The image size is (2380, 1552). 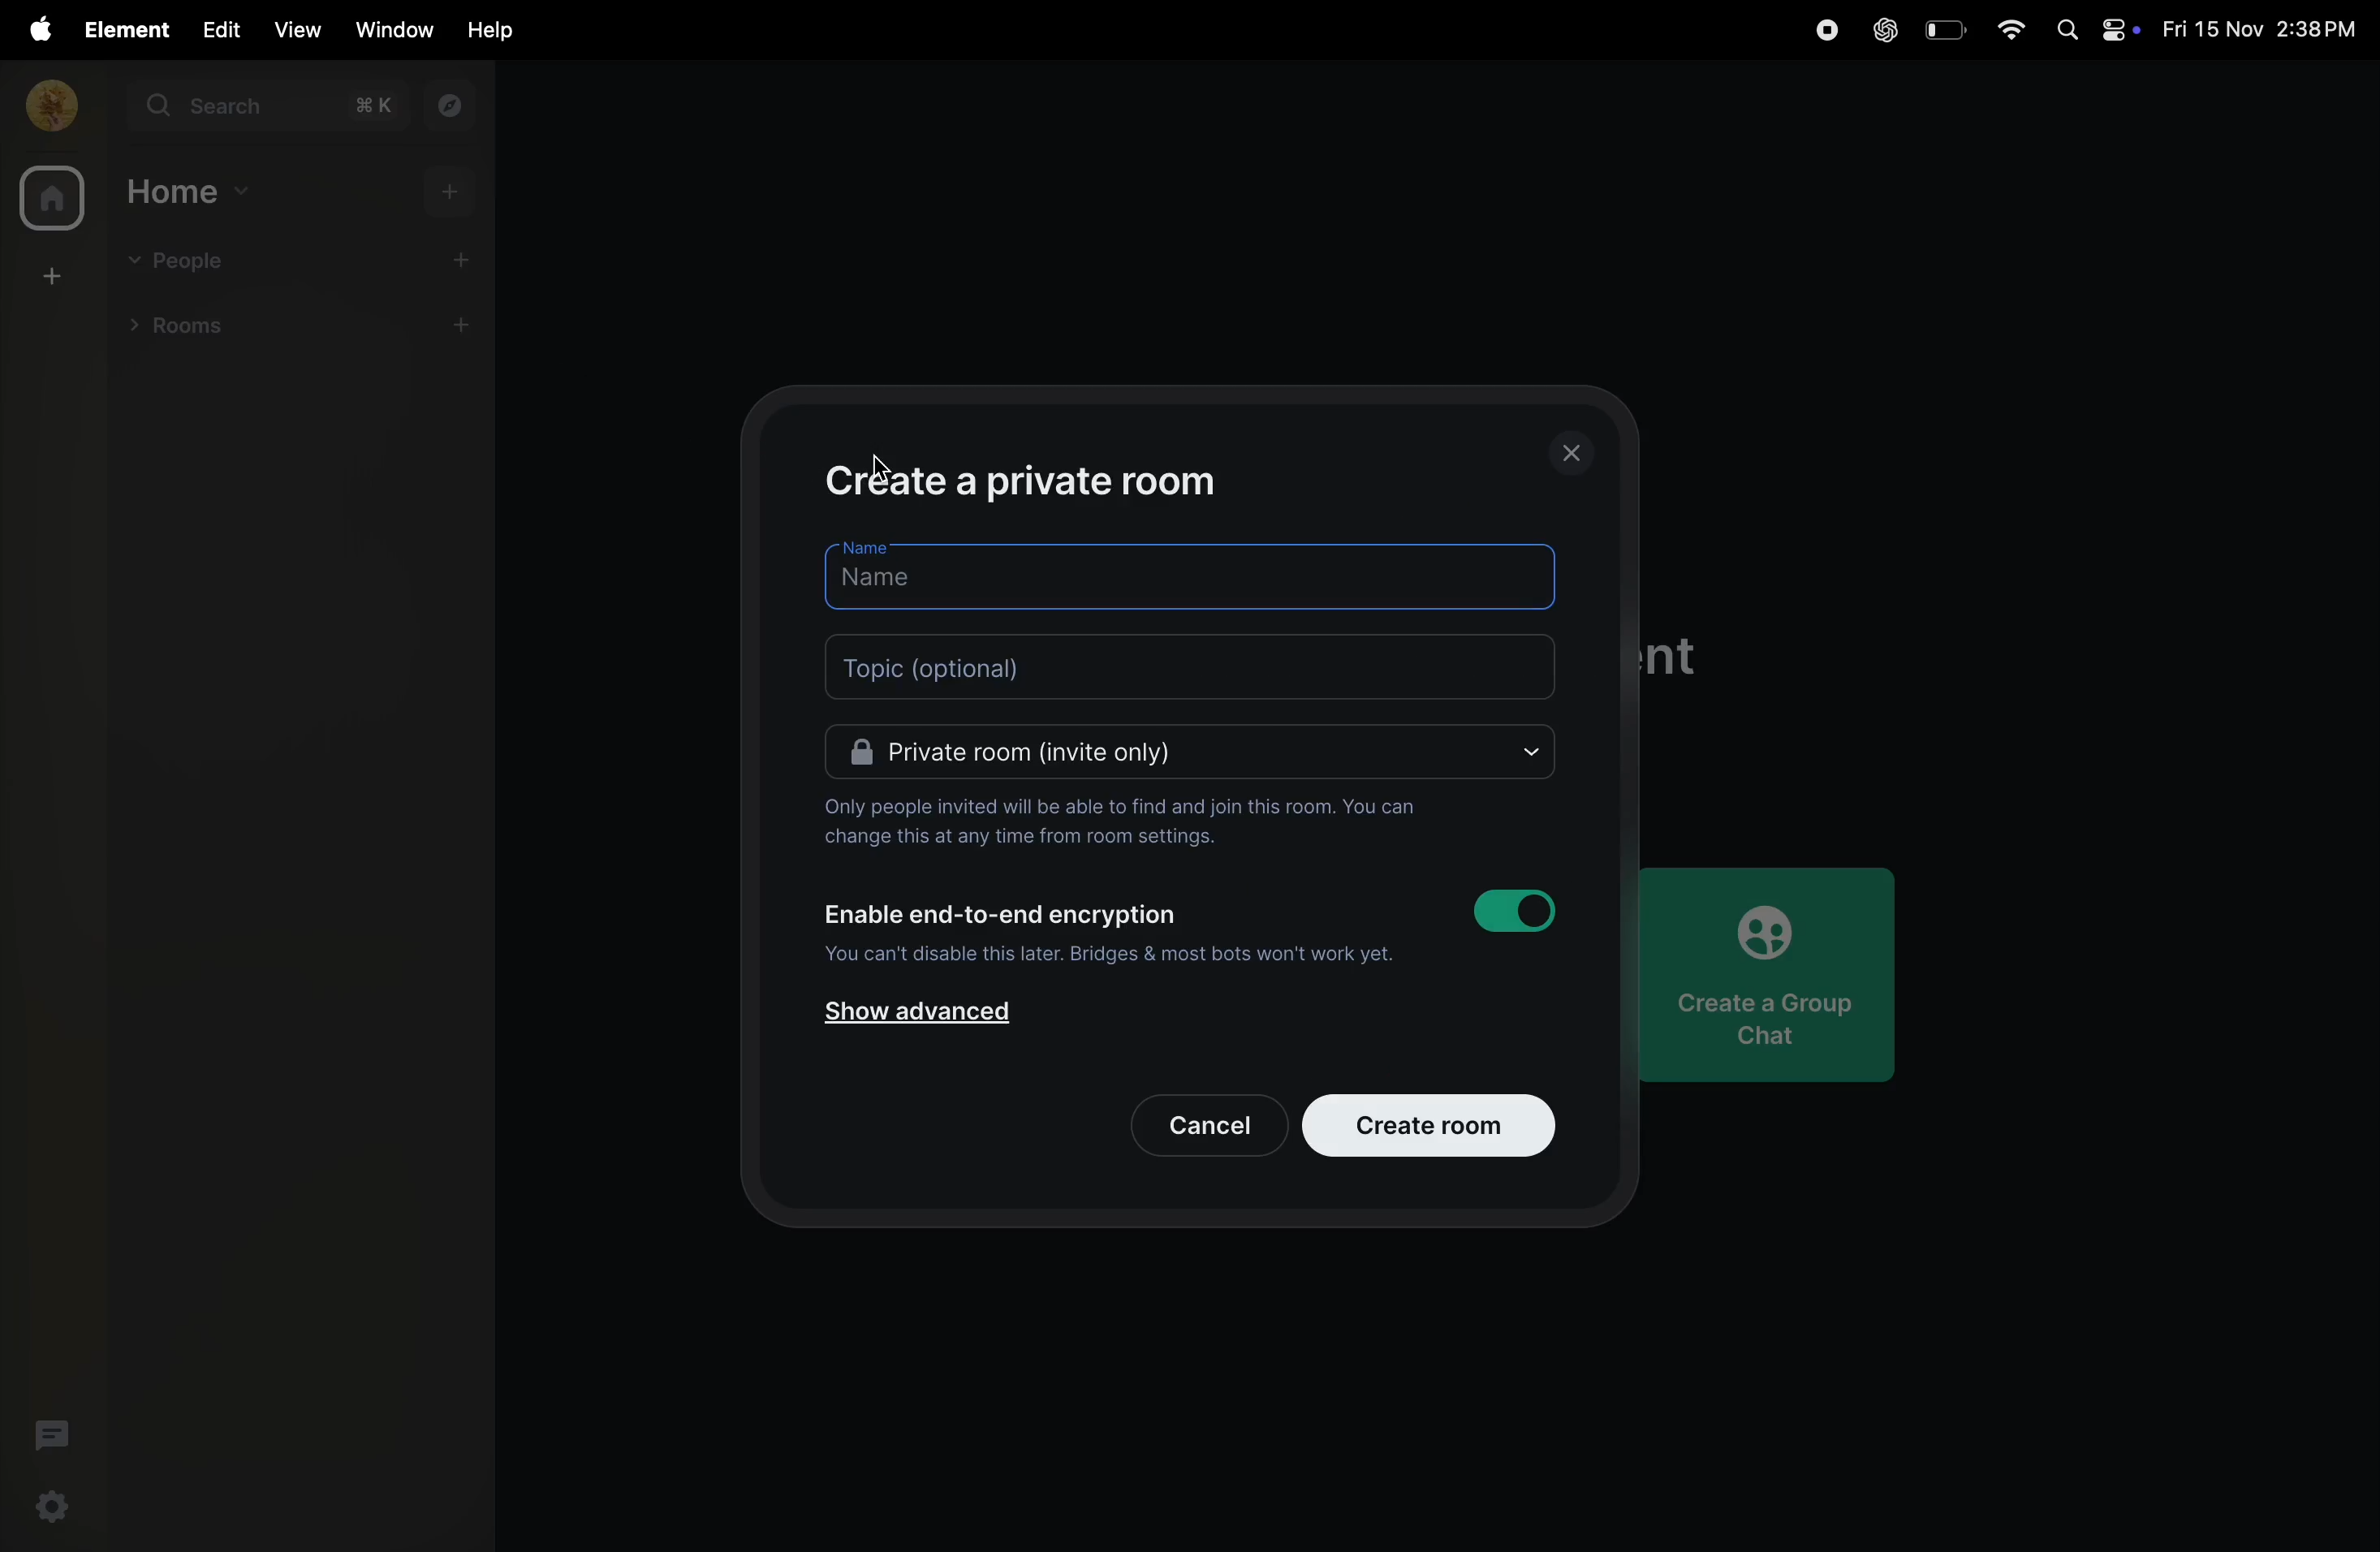 What do you see at coordinates (448, 258) in the screenshot?
I see `add people` at bounding box center [448, 258].